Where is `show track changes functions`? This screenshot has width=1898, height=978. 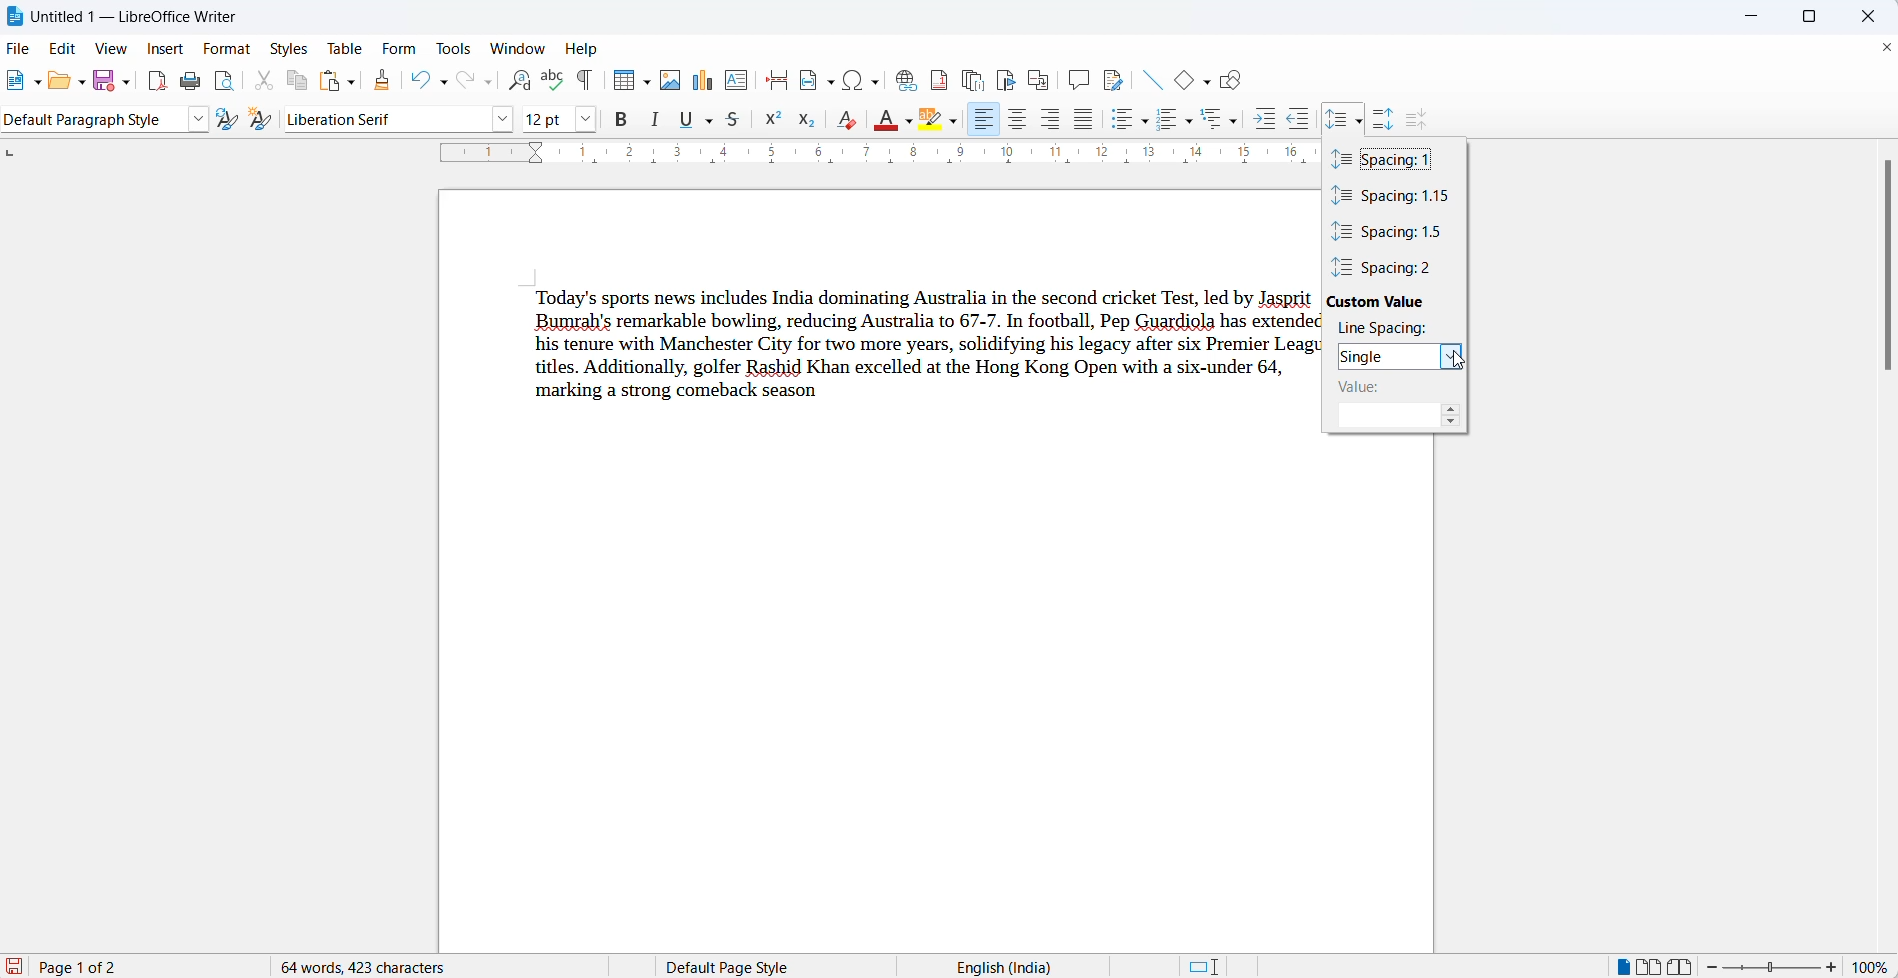
show track changes functions is located at coordinates (1113, 78).